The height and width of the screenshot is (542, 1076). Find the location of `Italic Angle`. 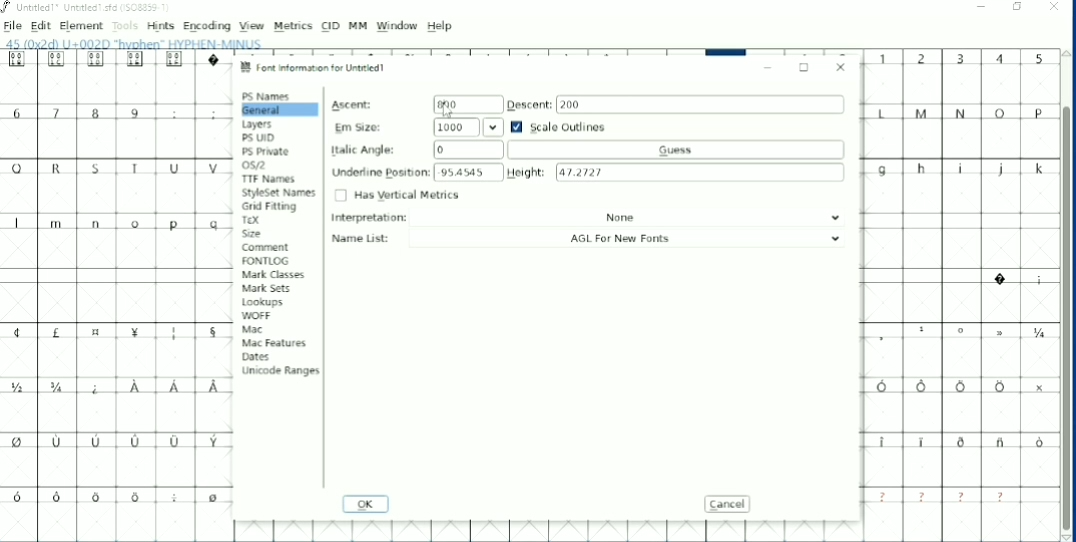

Italic Angle is located at coordinates (579, 149).